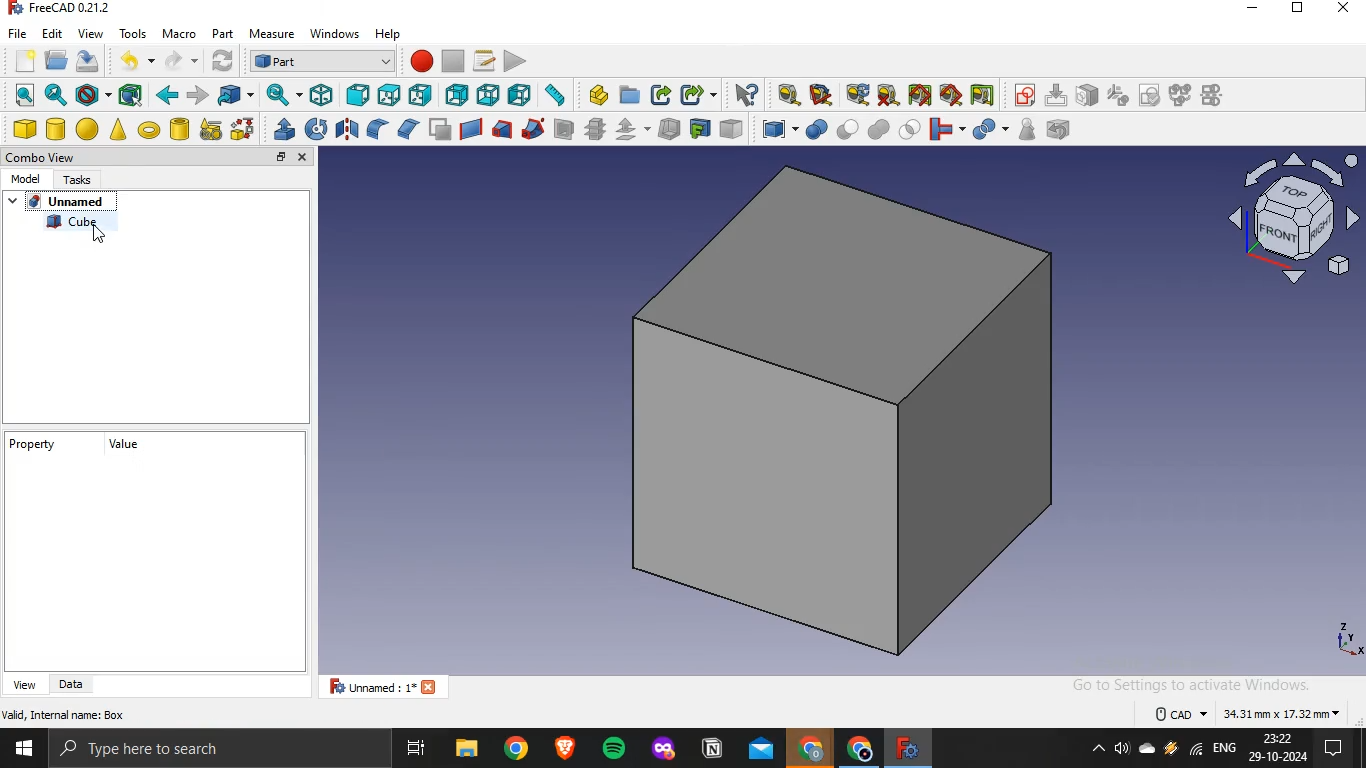 This screenshot has height=768, width=1366. I want to click on check geometry, so click(1026, 129).